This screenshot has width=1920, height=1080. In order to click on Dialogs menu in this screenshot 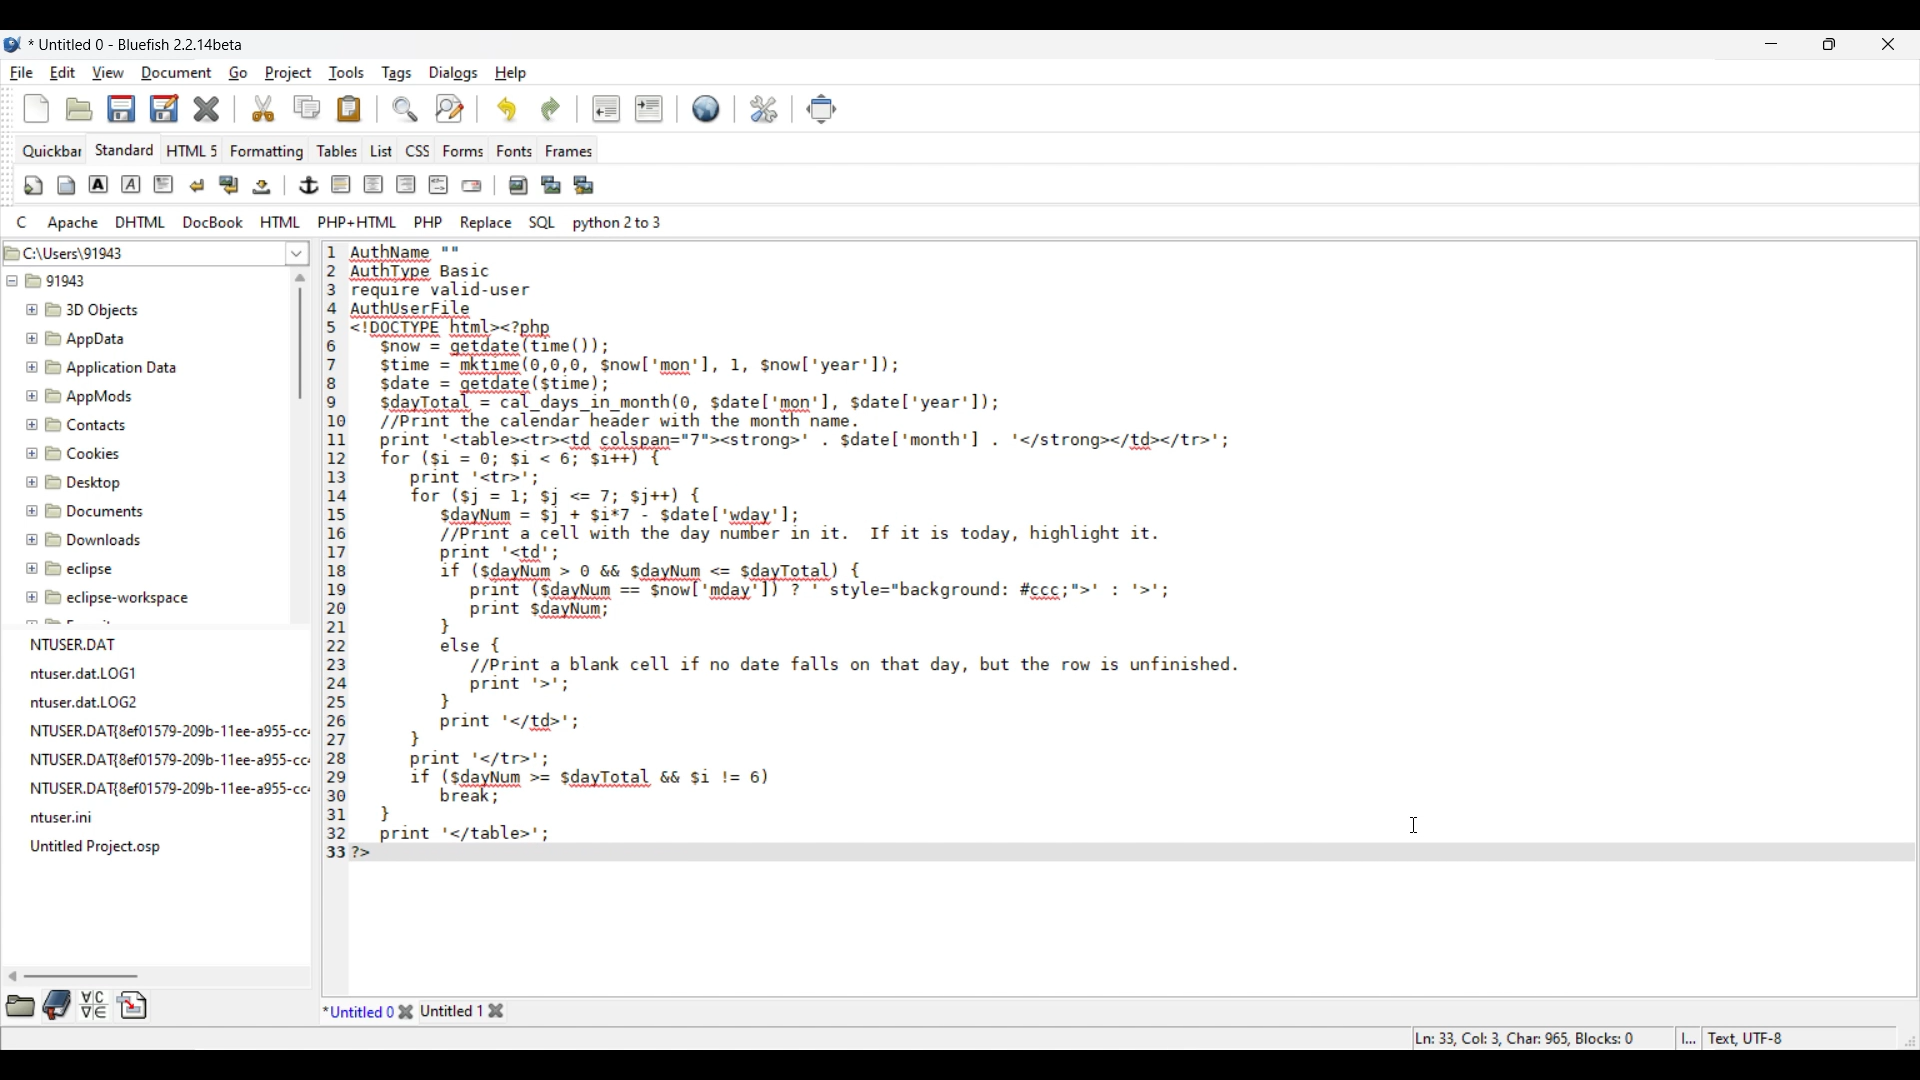, I will do `click(454, 74)`.